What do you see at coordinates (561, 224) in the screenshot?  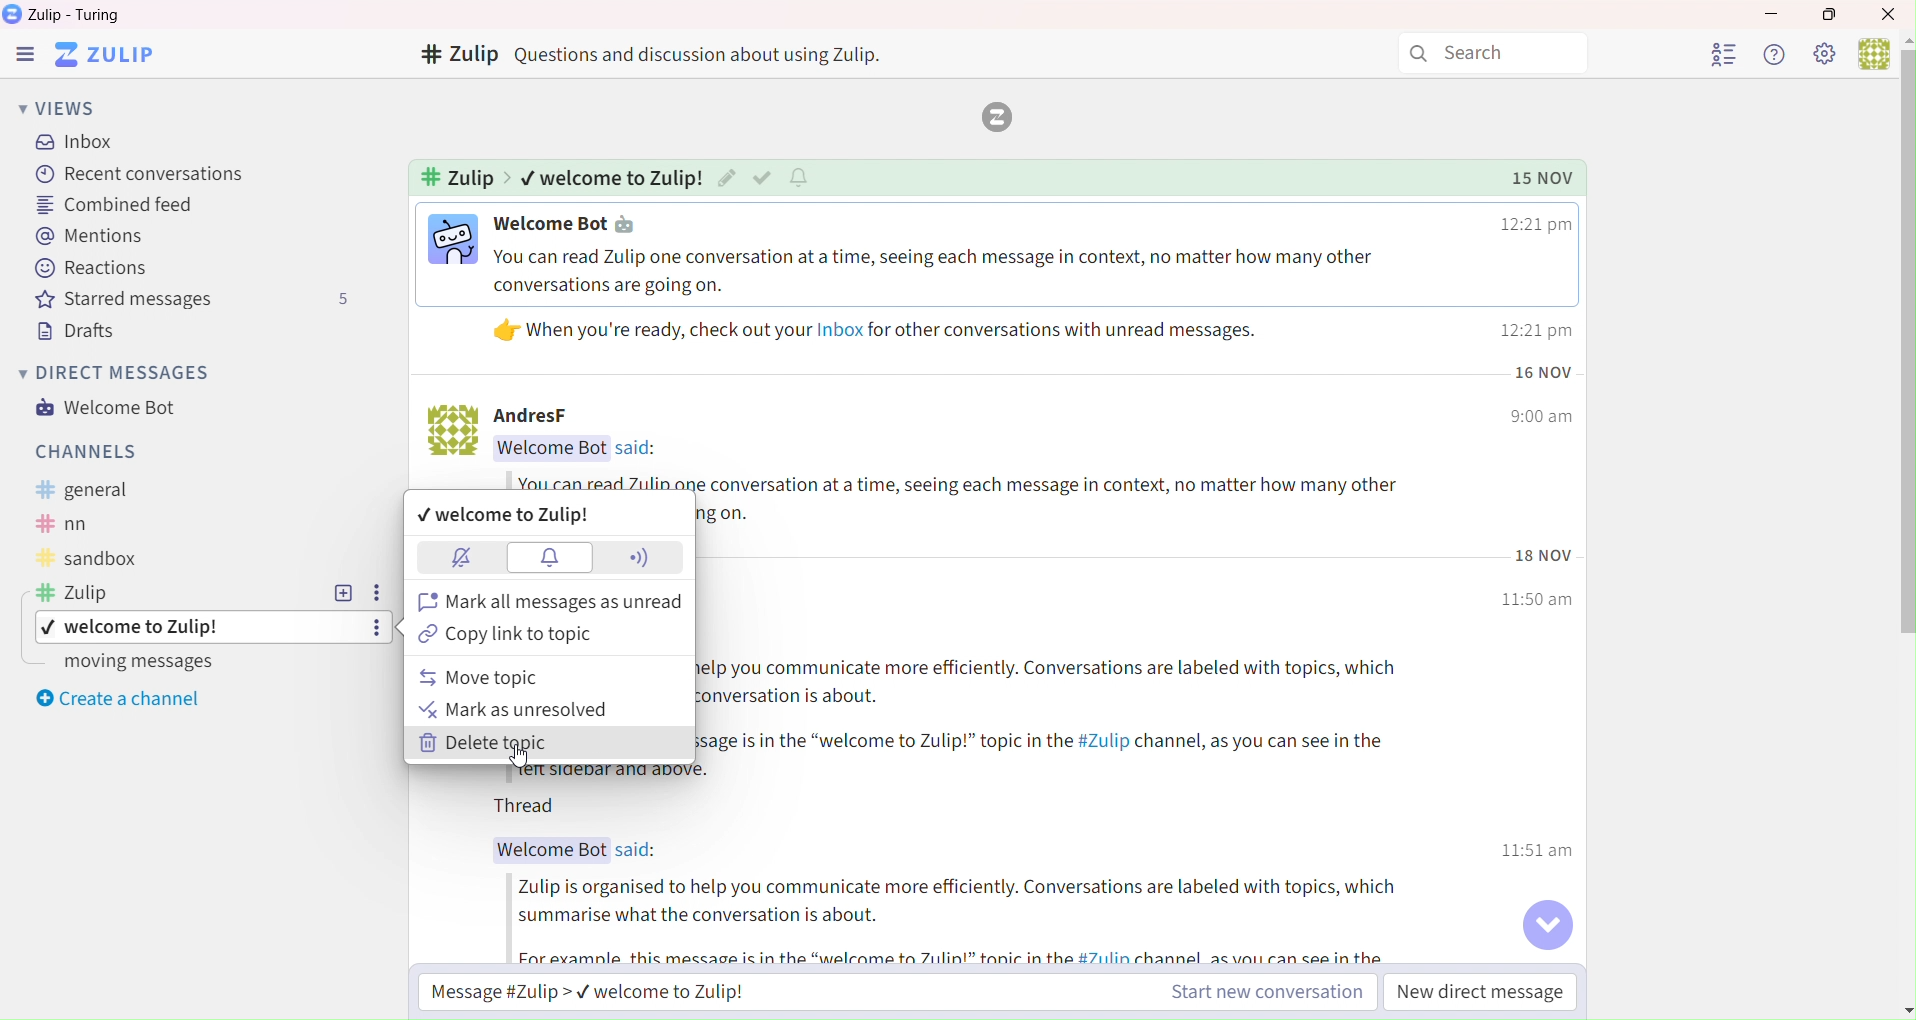 I see `Text` at bounding box center [561, 224].